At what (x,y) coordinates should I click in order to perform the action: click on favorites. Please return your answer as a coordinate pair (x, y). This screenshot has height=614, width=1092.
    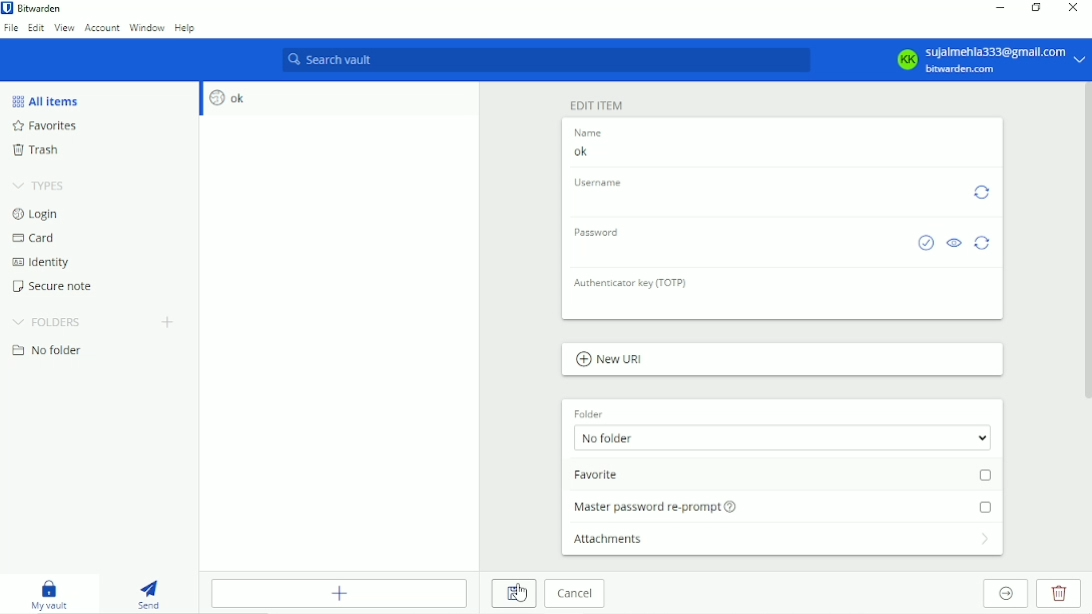
    Looking at the image, I should click on (46, 127).